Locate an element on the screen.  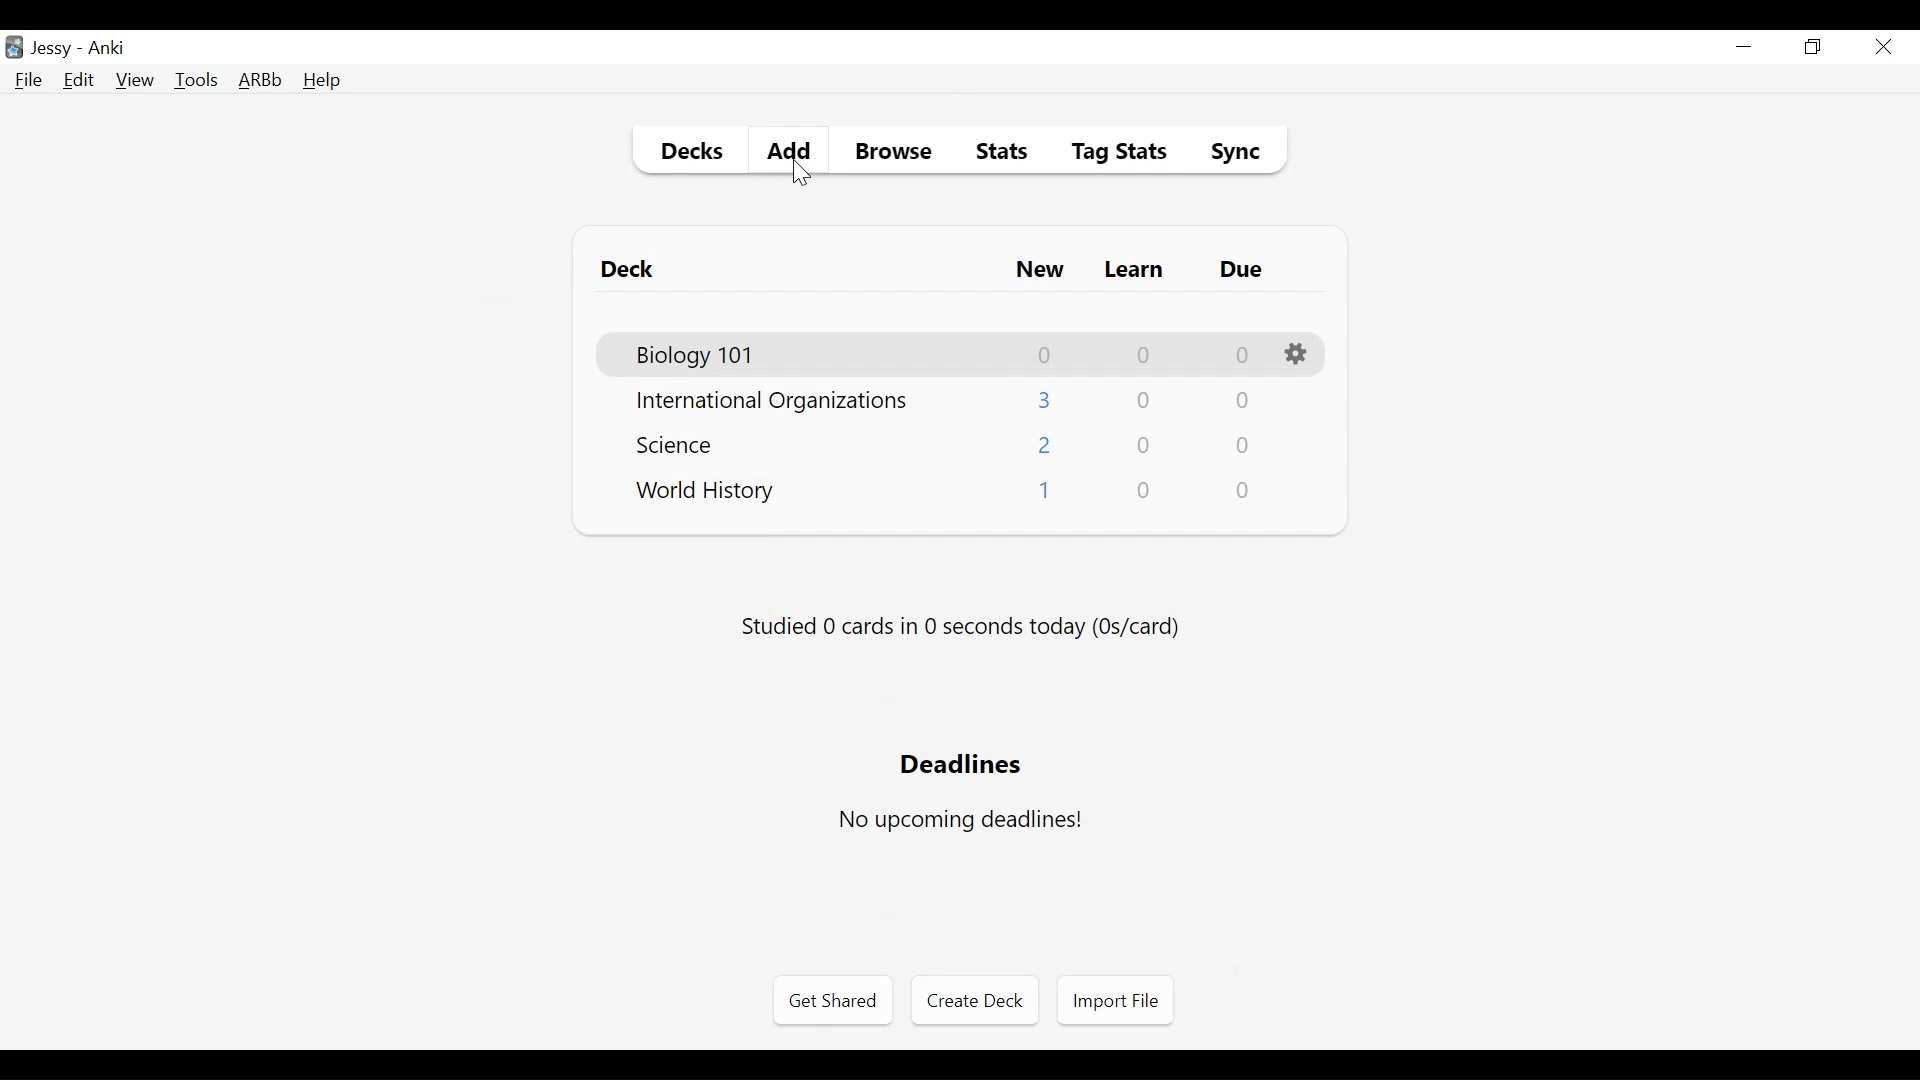
New Card Count is located at coordinates (1043, 494).